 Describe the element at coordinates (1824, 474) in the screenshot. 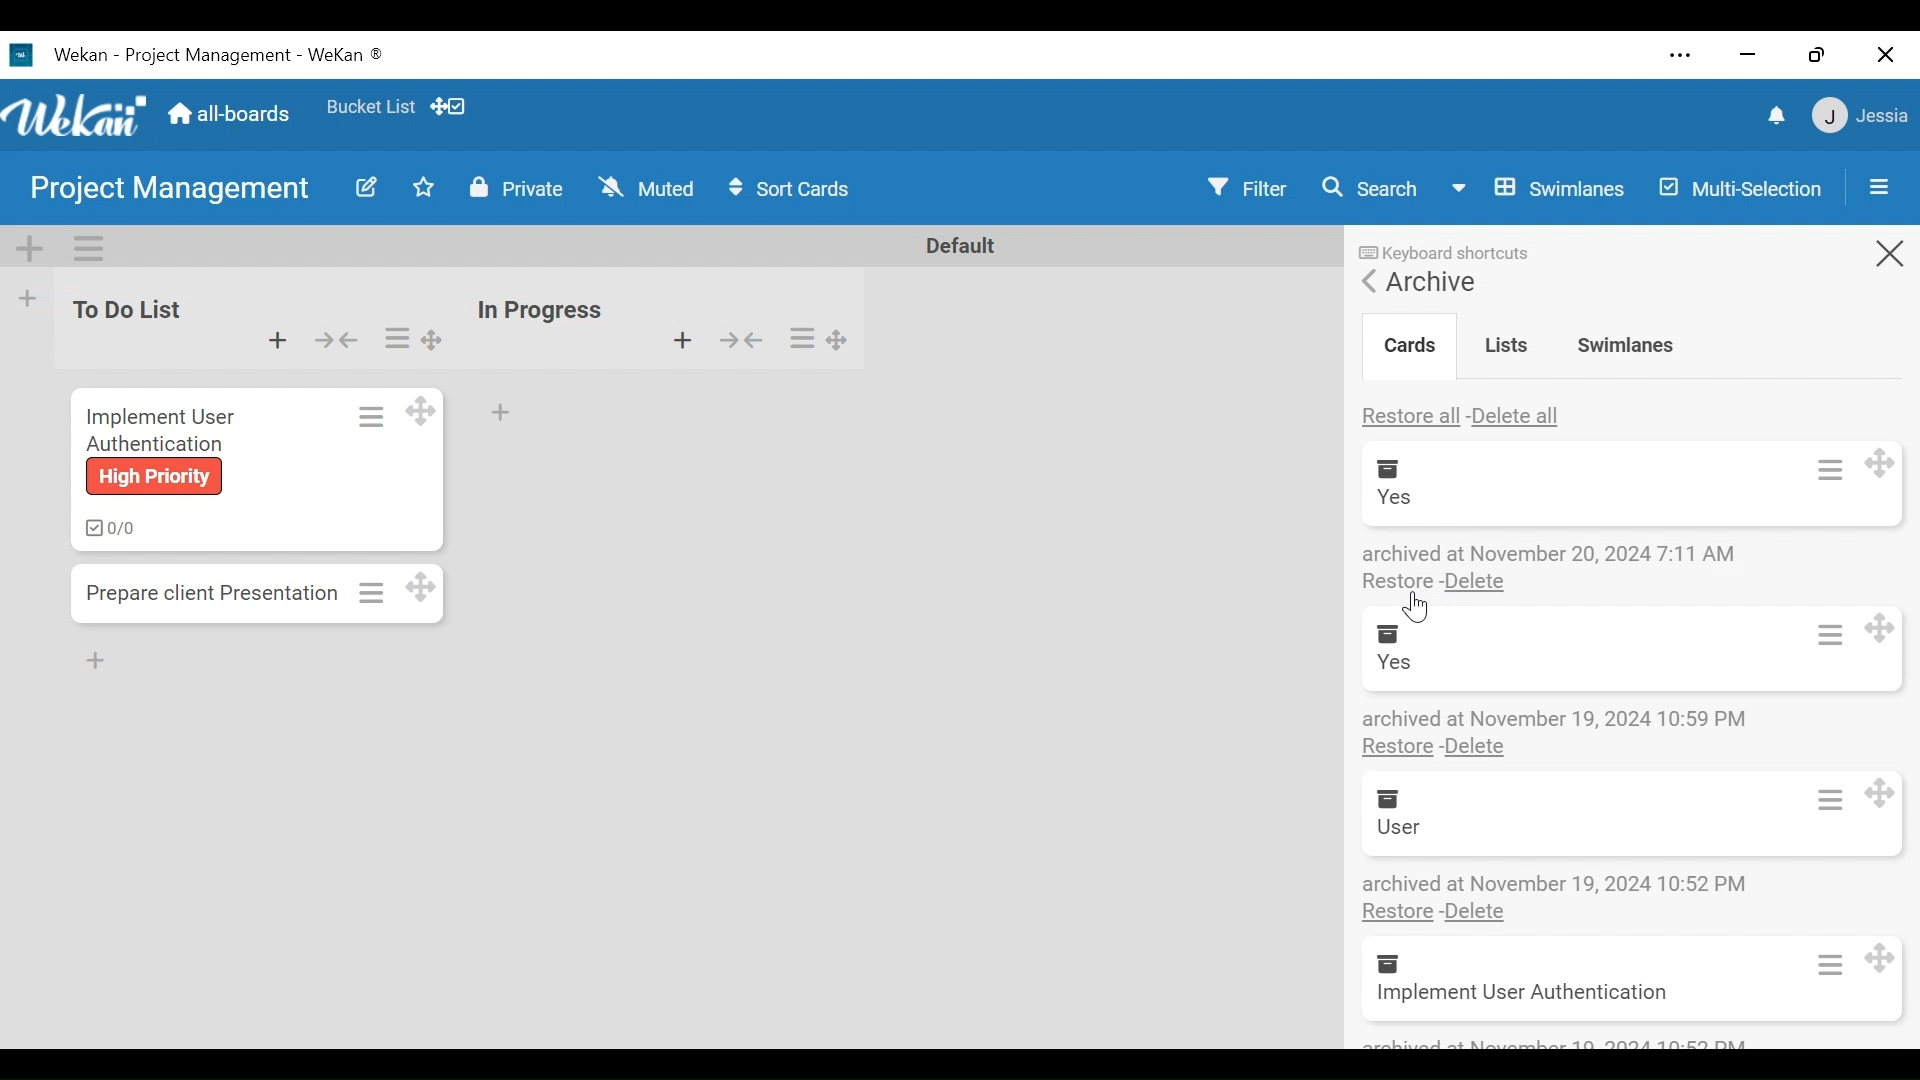

I see `Card actions` at that location.